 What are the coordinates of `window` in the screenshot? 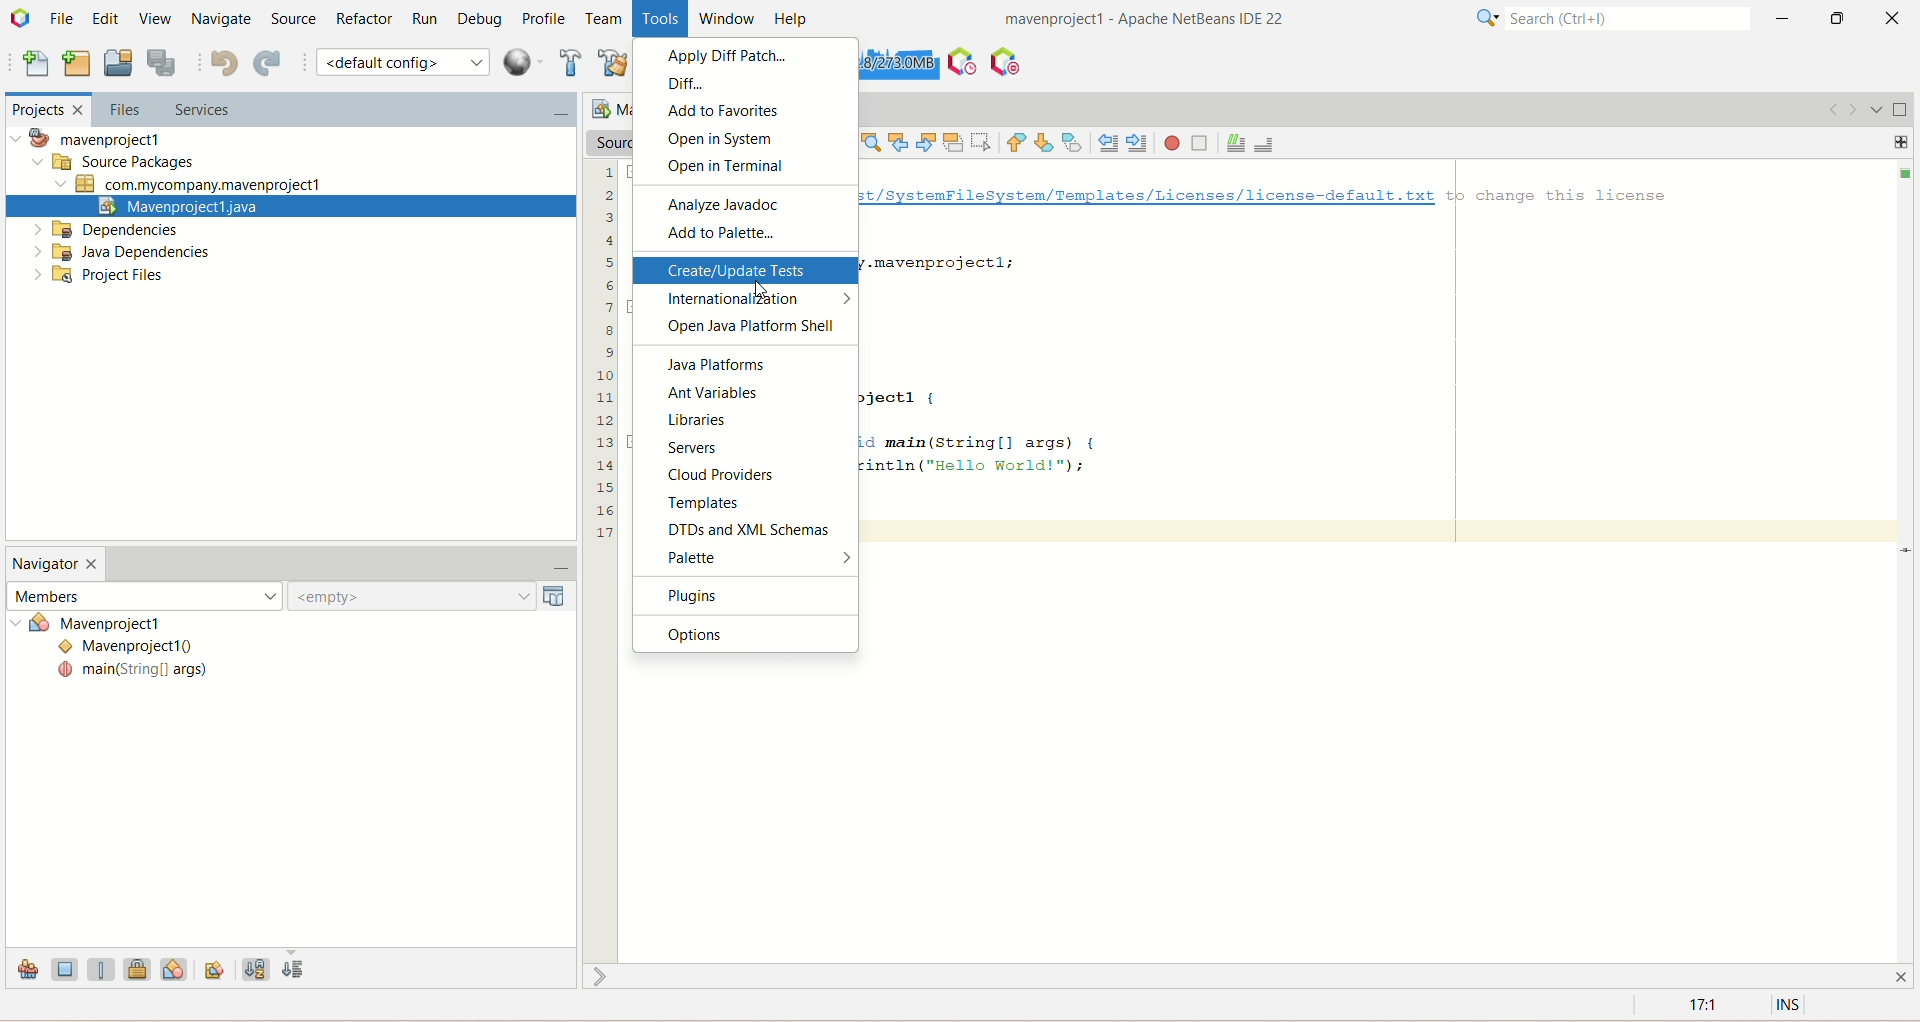 It's located at (733, 19).